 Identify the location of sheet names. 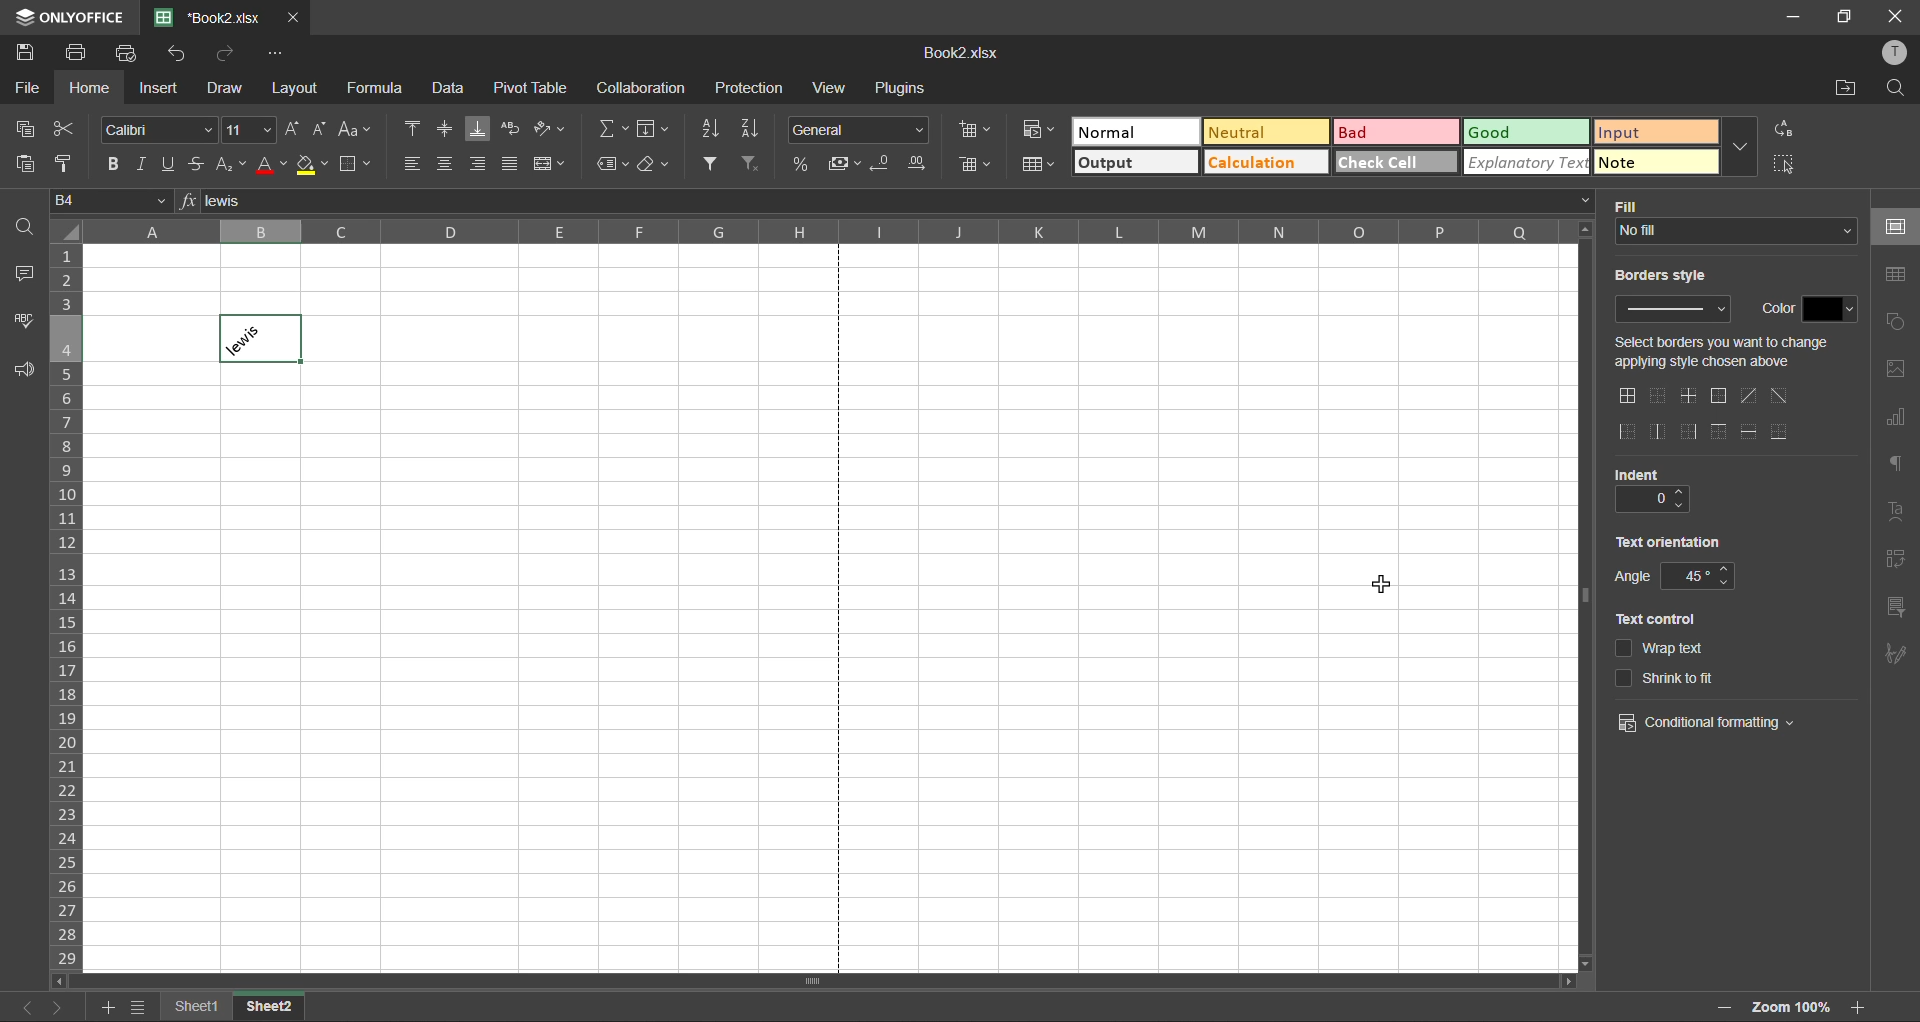
(191, 1007).